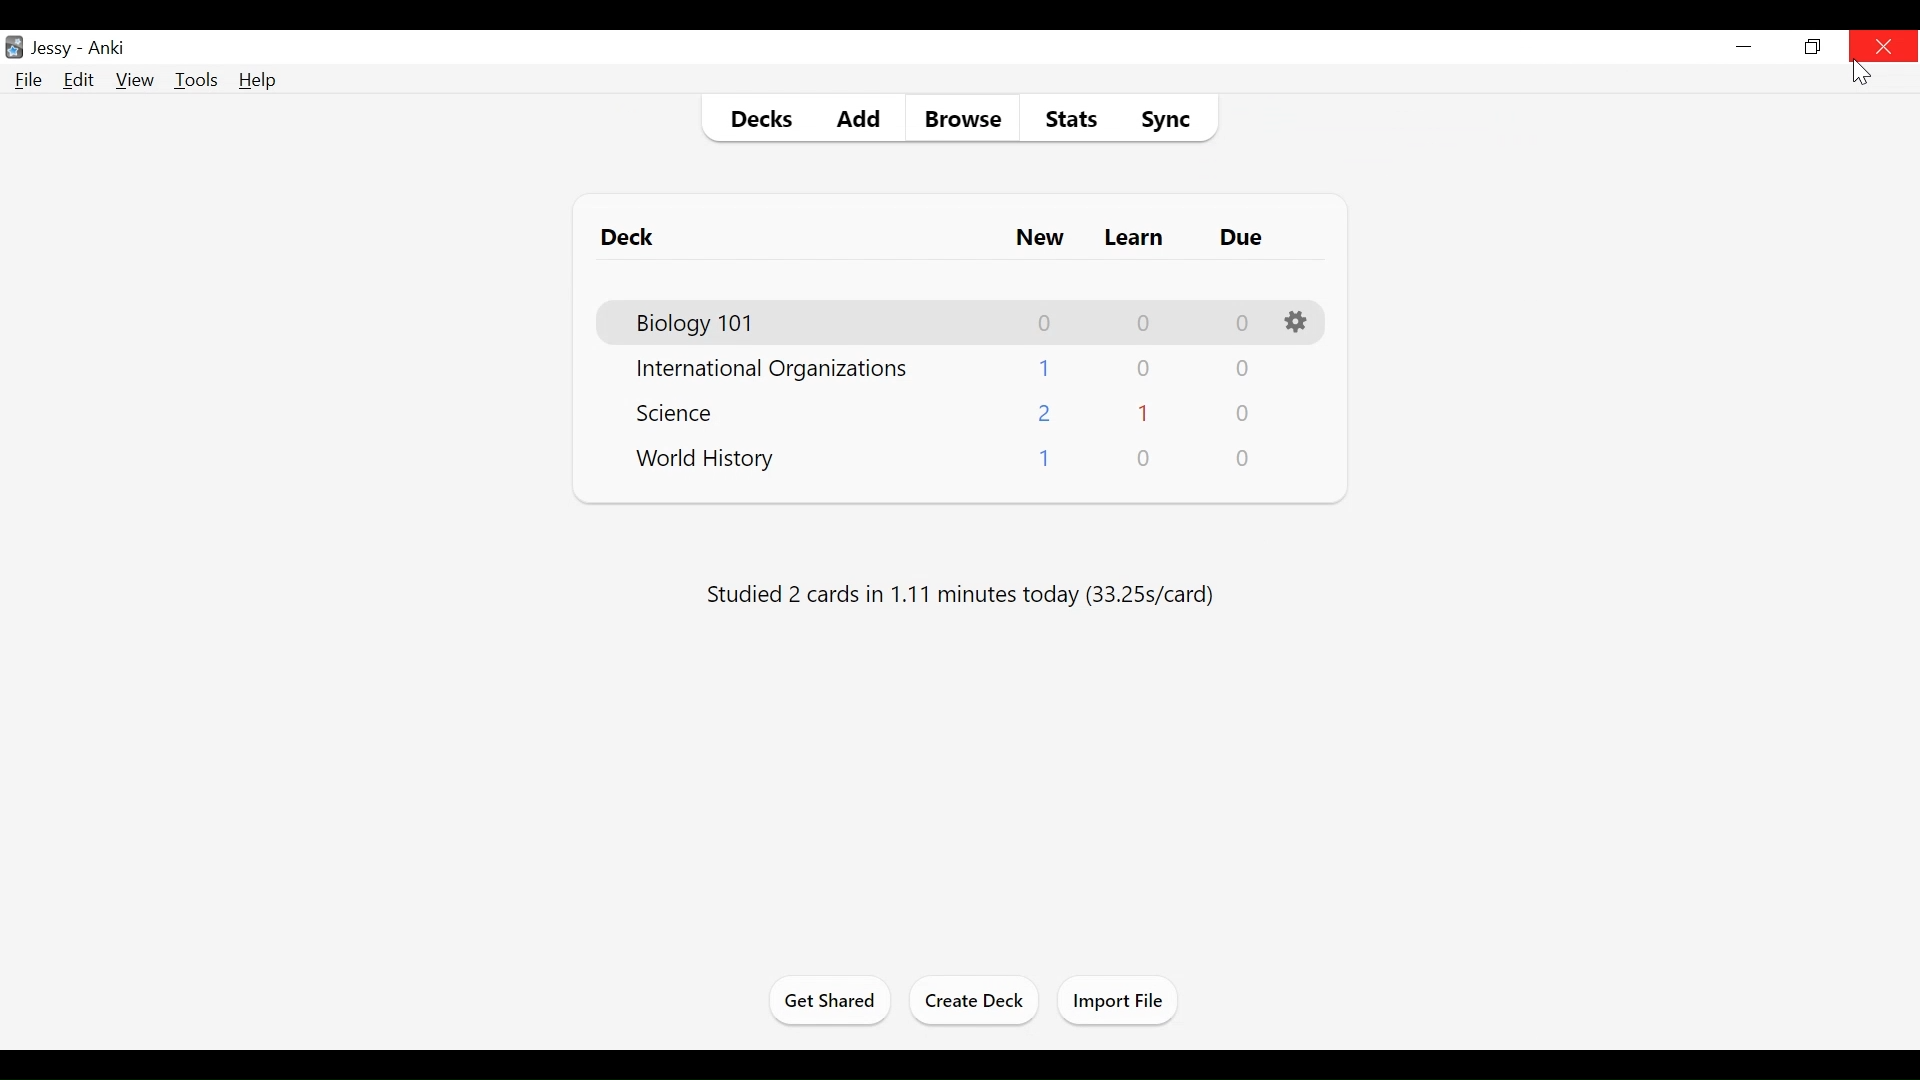 The height and width of the screenshot is (1080, 1920). I want to click on User Name, so click(80, 46).